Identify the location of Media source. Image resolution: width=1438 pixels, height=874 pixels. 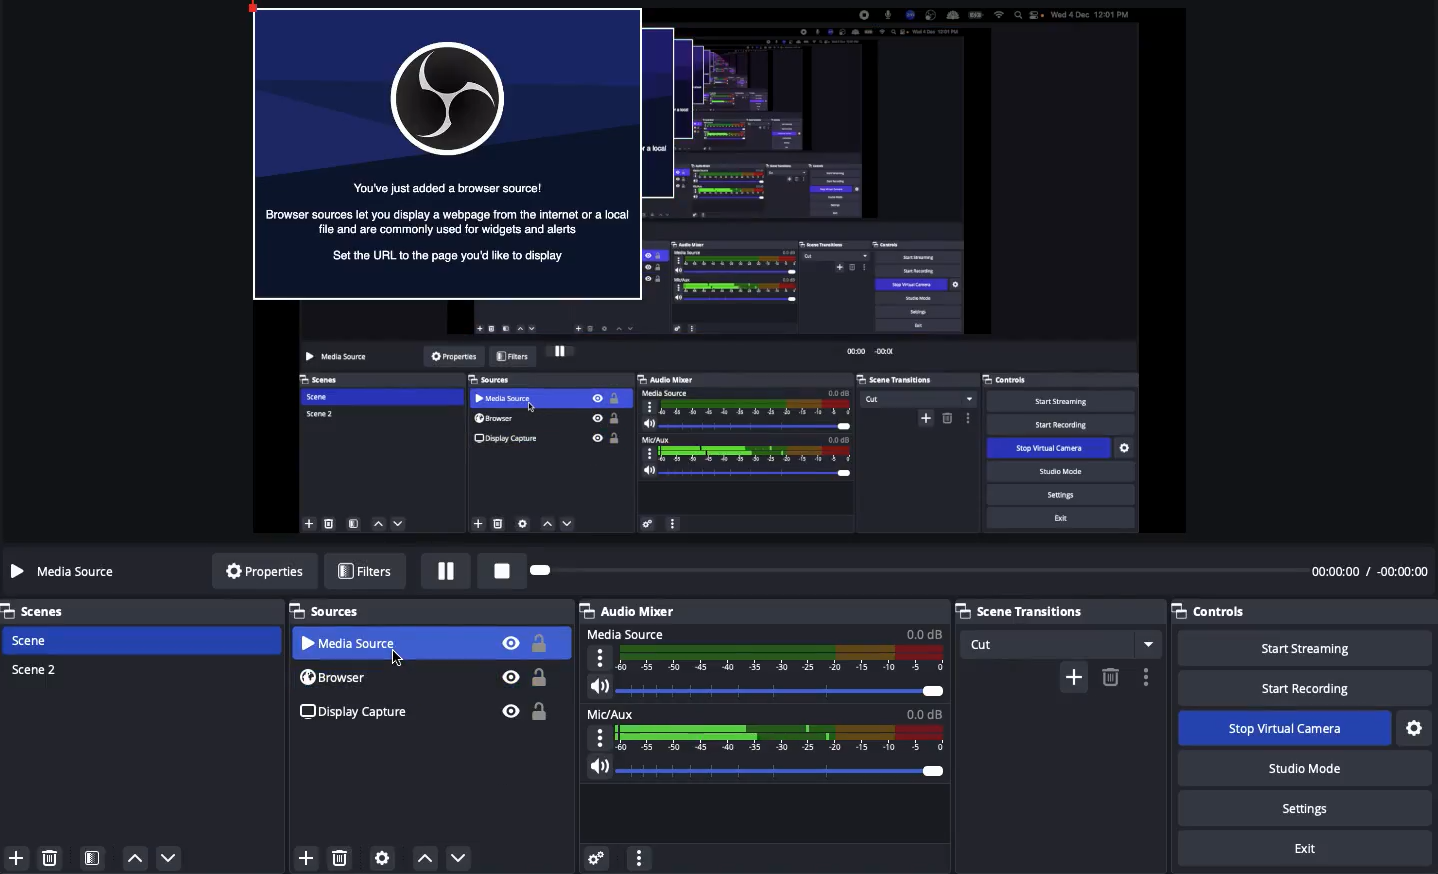
(764, 646).